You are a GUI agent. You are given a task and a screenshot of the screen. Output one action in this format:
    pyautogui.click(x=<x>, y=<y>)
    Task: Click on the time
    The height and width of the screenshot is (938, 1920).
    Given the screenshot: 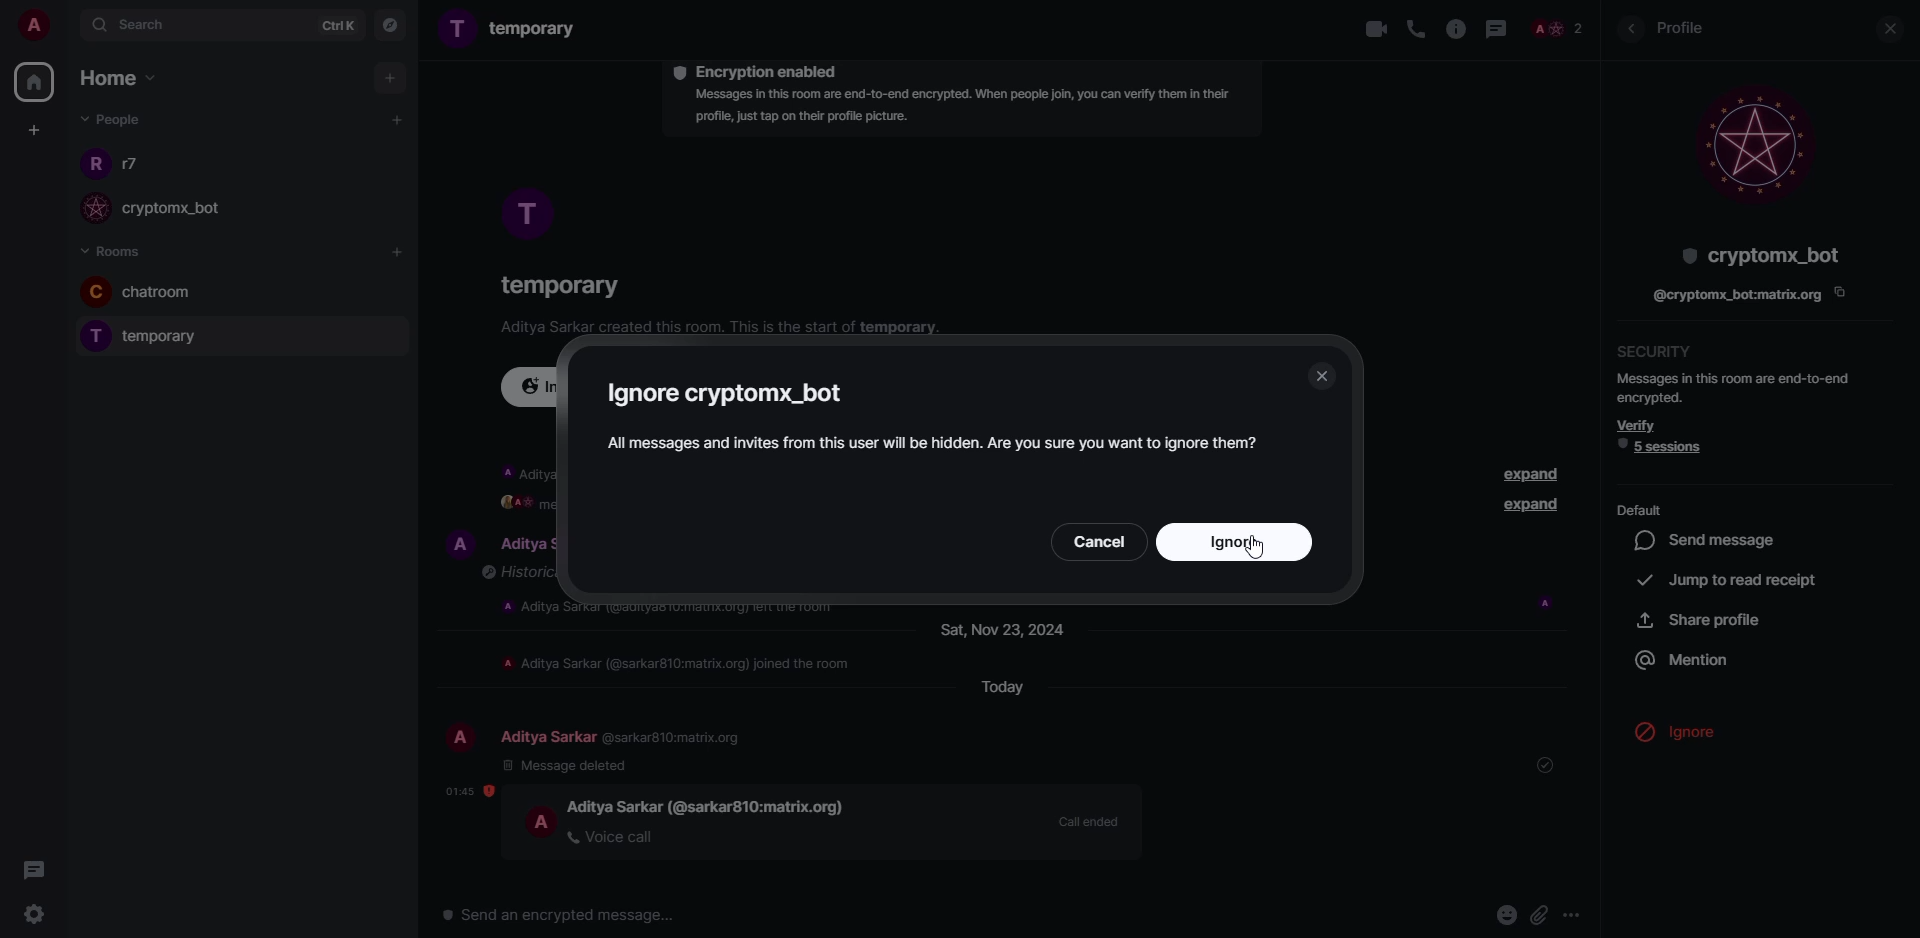 What is the action you would take?
    pyautogui.click(x=469, y=791)
    